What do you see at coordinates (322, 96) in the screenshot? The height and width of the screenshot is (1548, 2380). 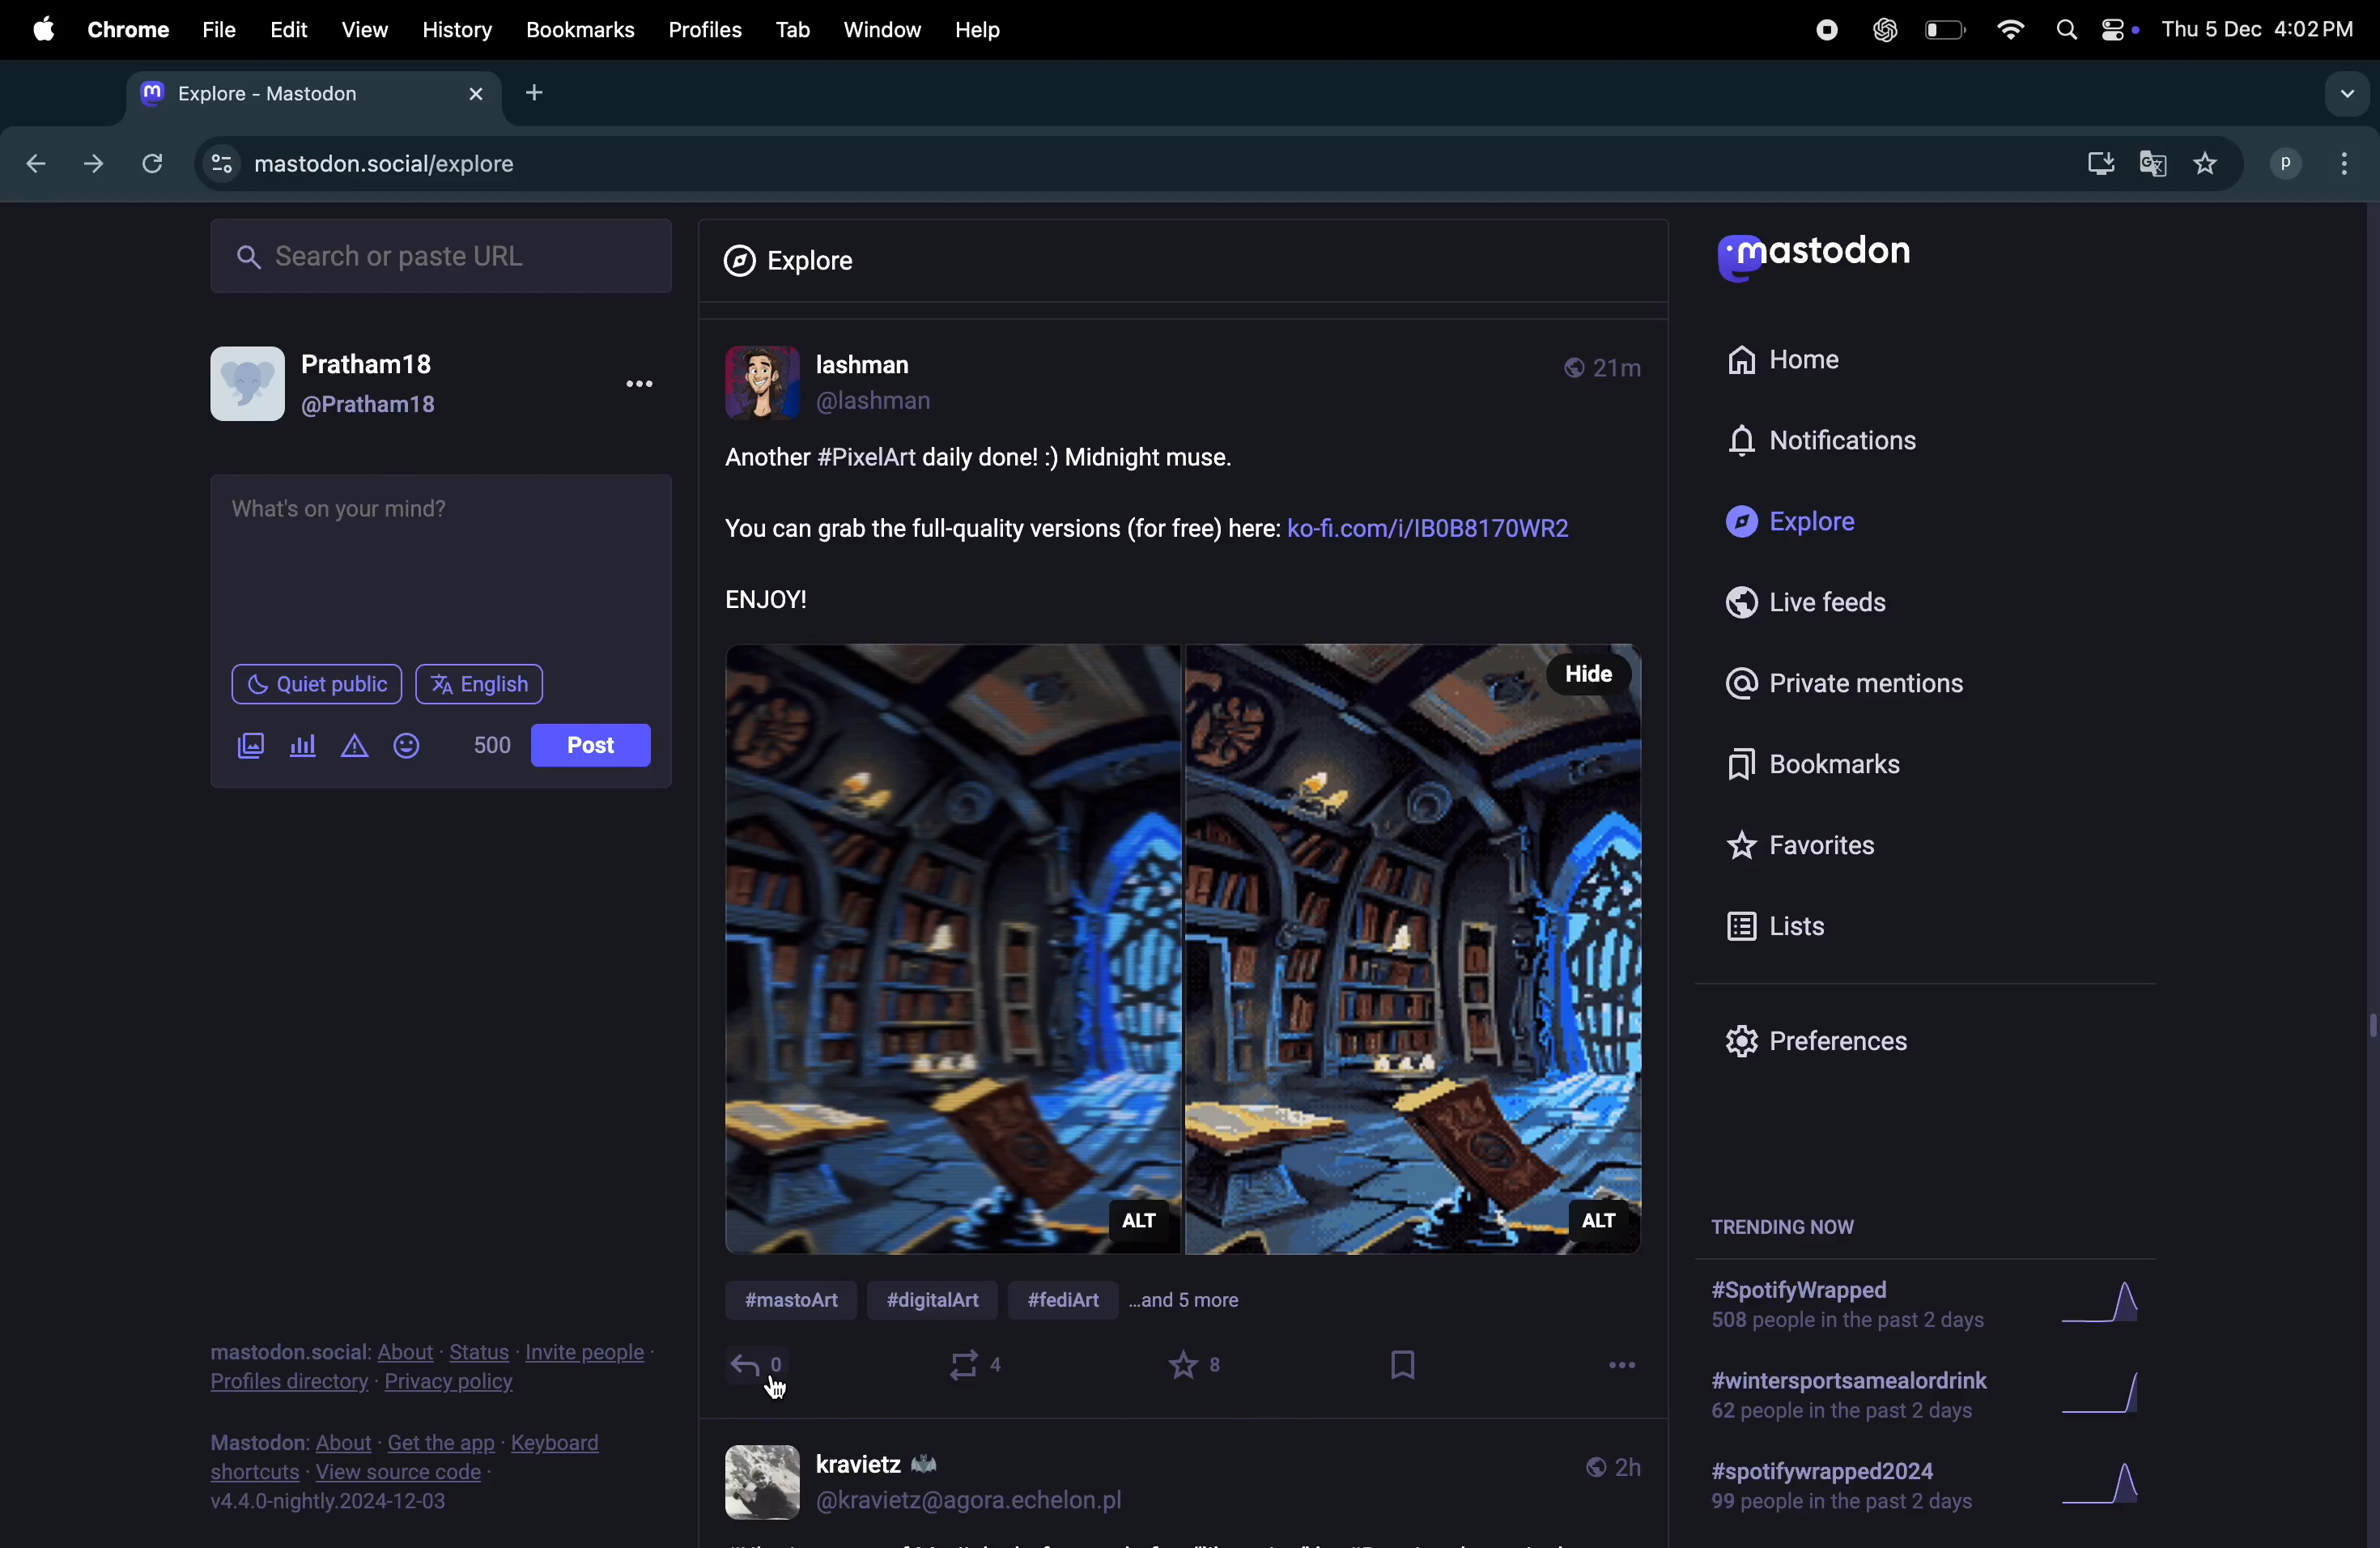 I see `mastdon tab` at bounding box center [322, 96].